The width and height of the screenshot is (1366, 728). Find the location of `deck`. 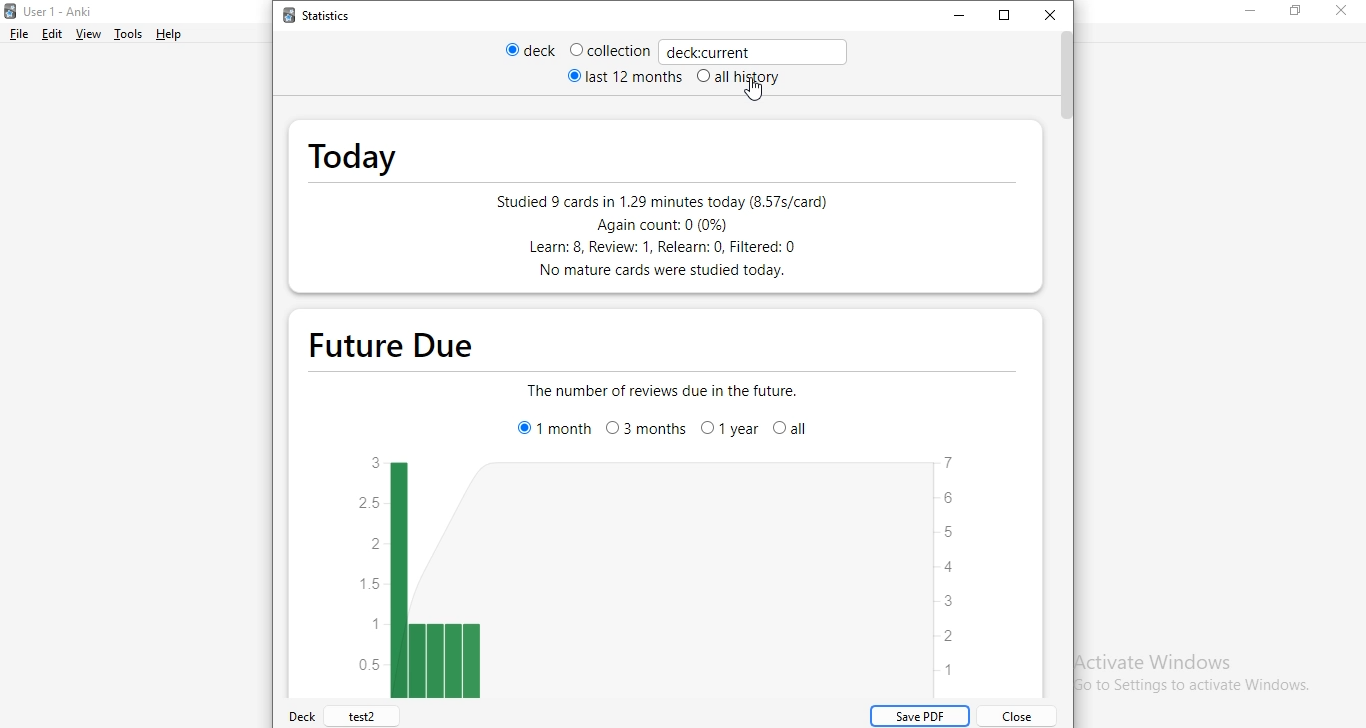

deck is located at coordinates (519, 51).